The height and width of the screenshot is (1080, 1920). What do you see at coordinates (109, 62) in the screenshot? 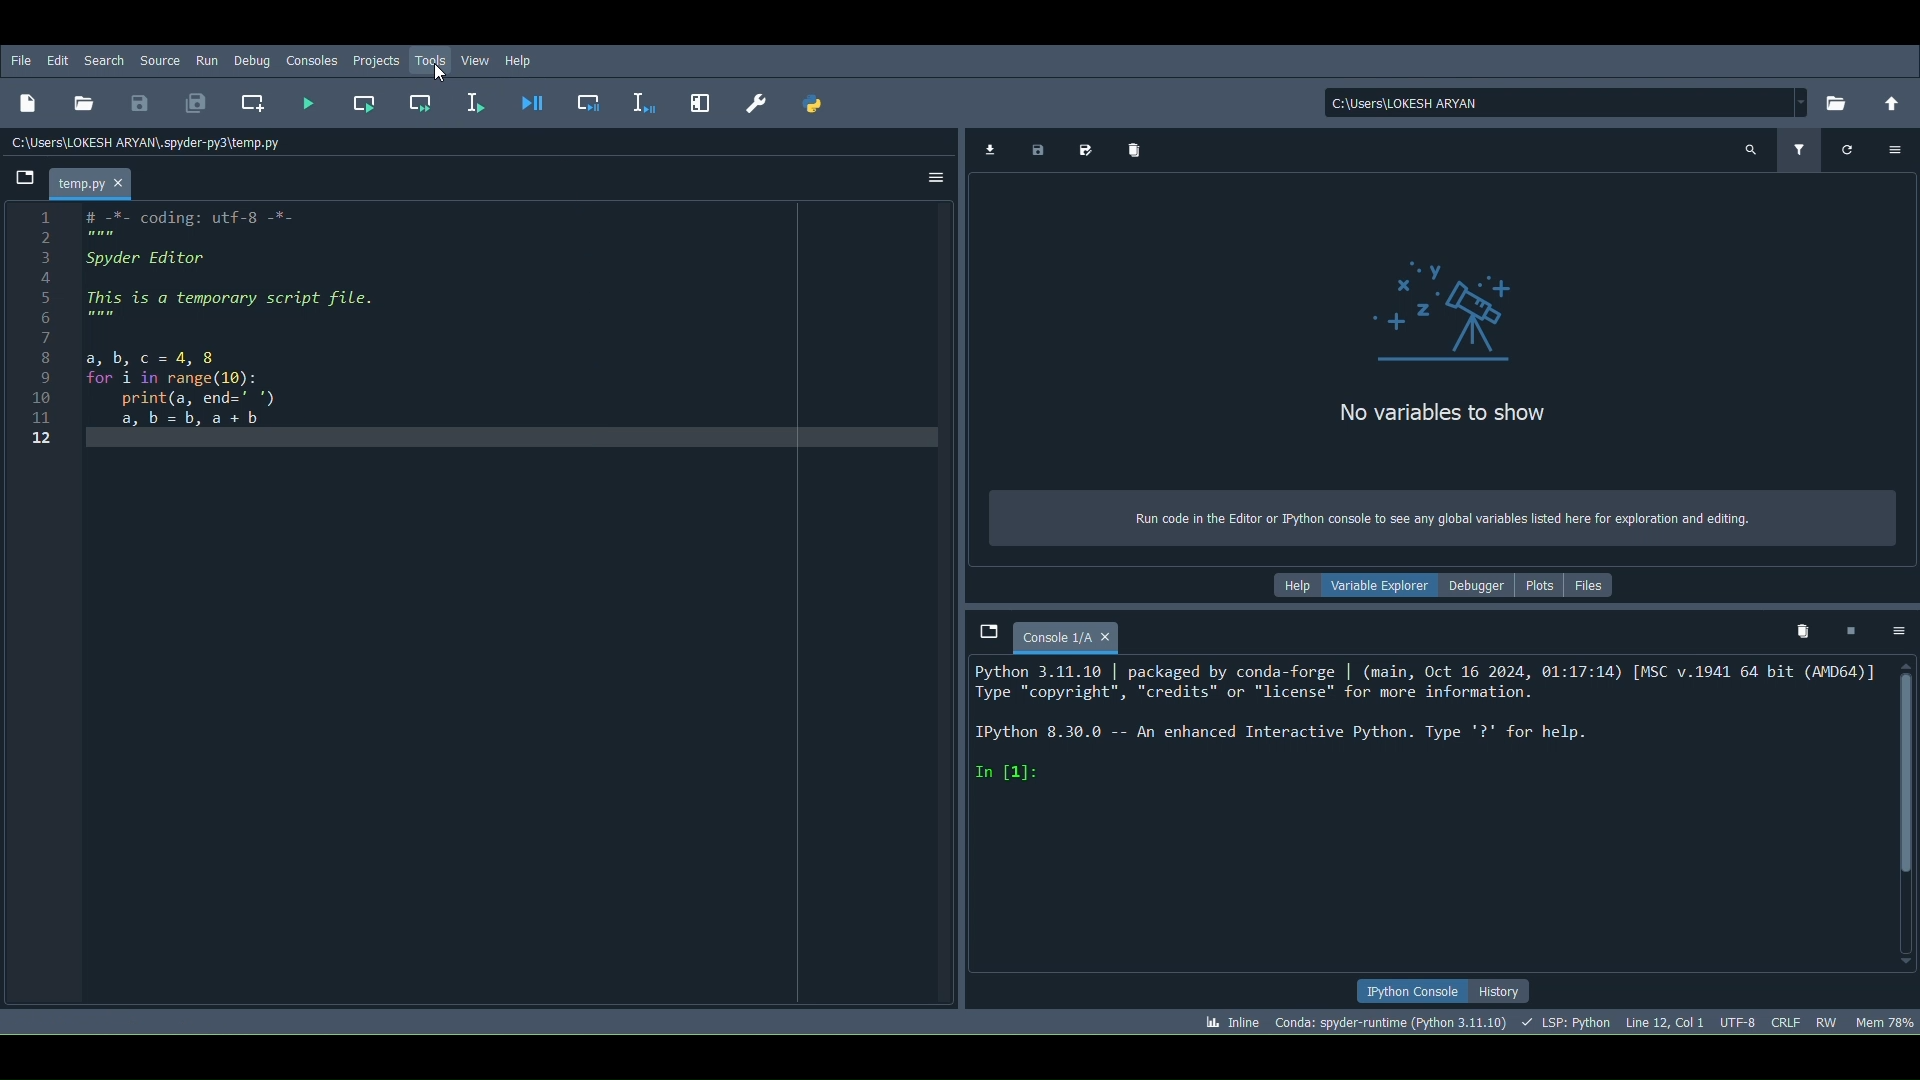
I see `Search` at bounding box center [109, 62].